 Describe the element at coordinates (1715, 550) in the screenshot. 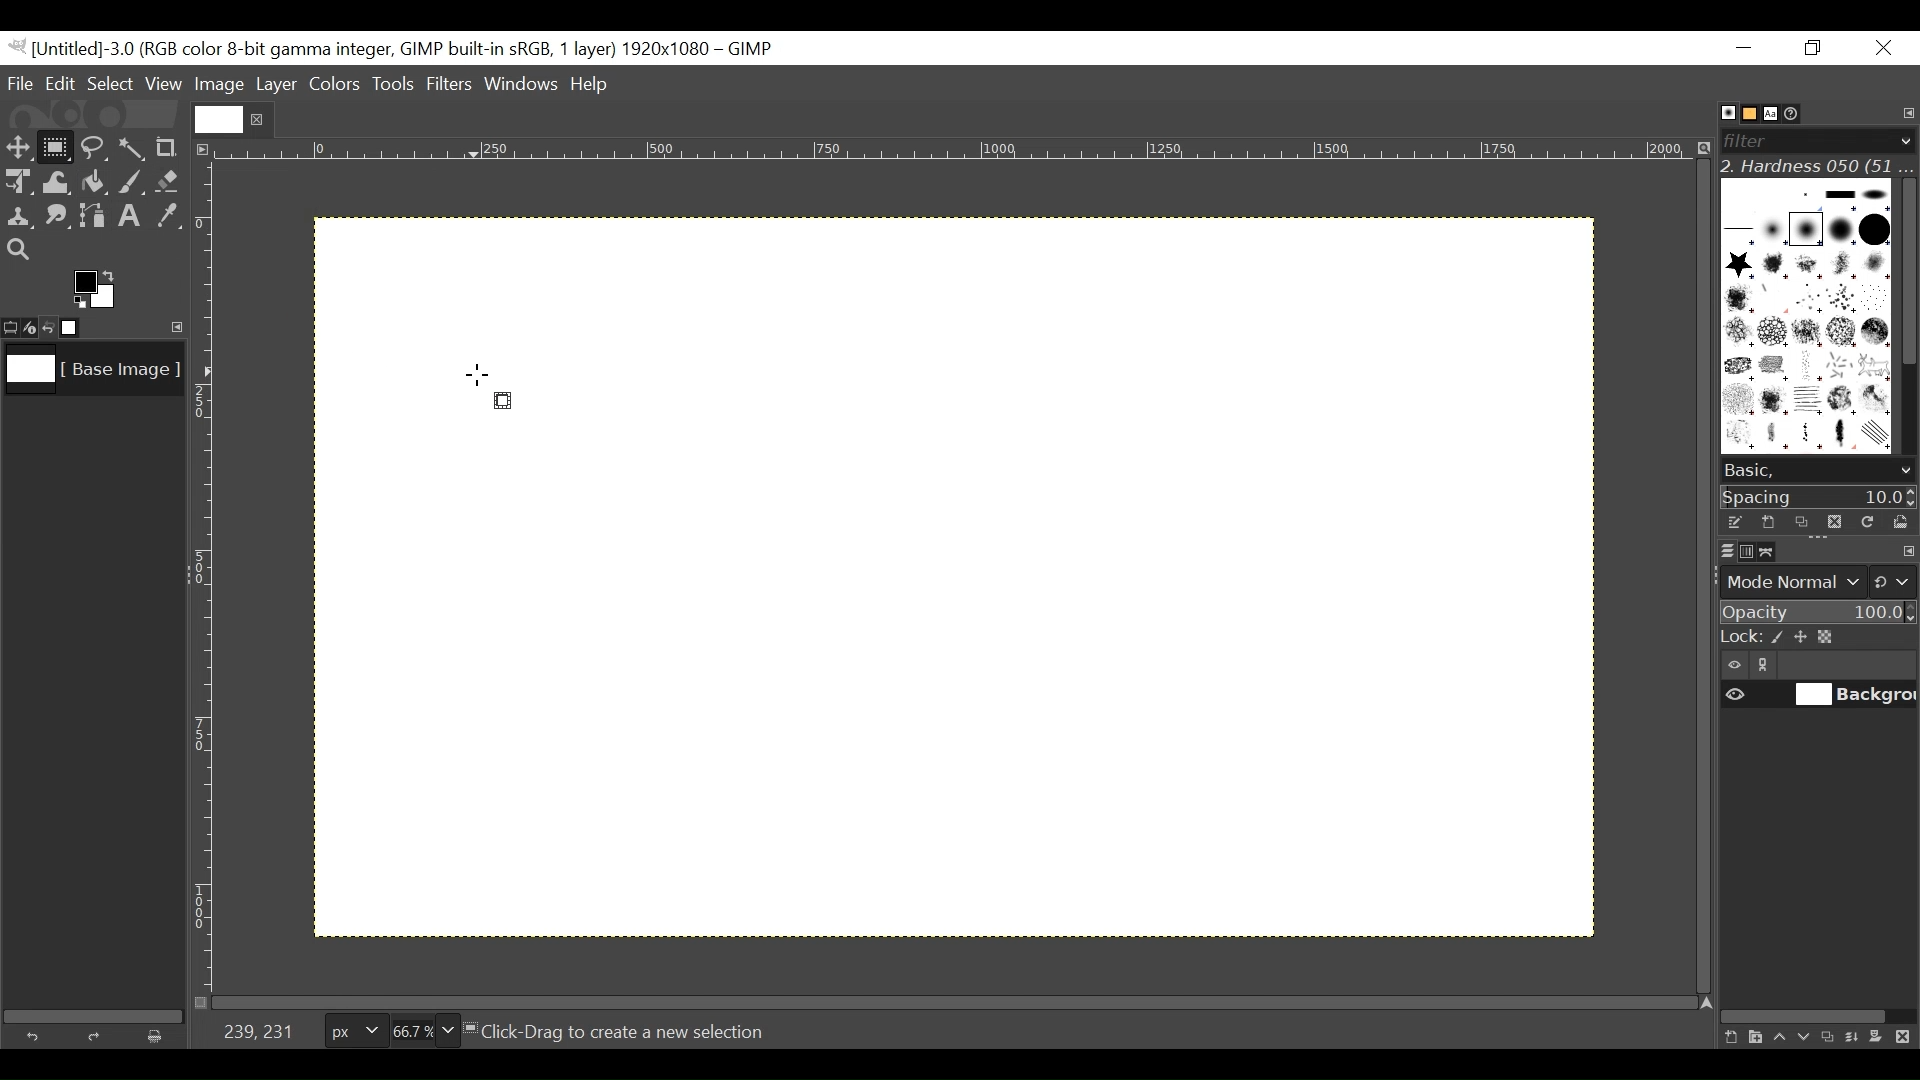

I see `Layers` at that location.